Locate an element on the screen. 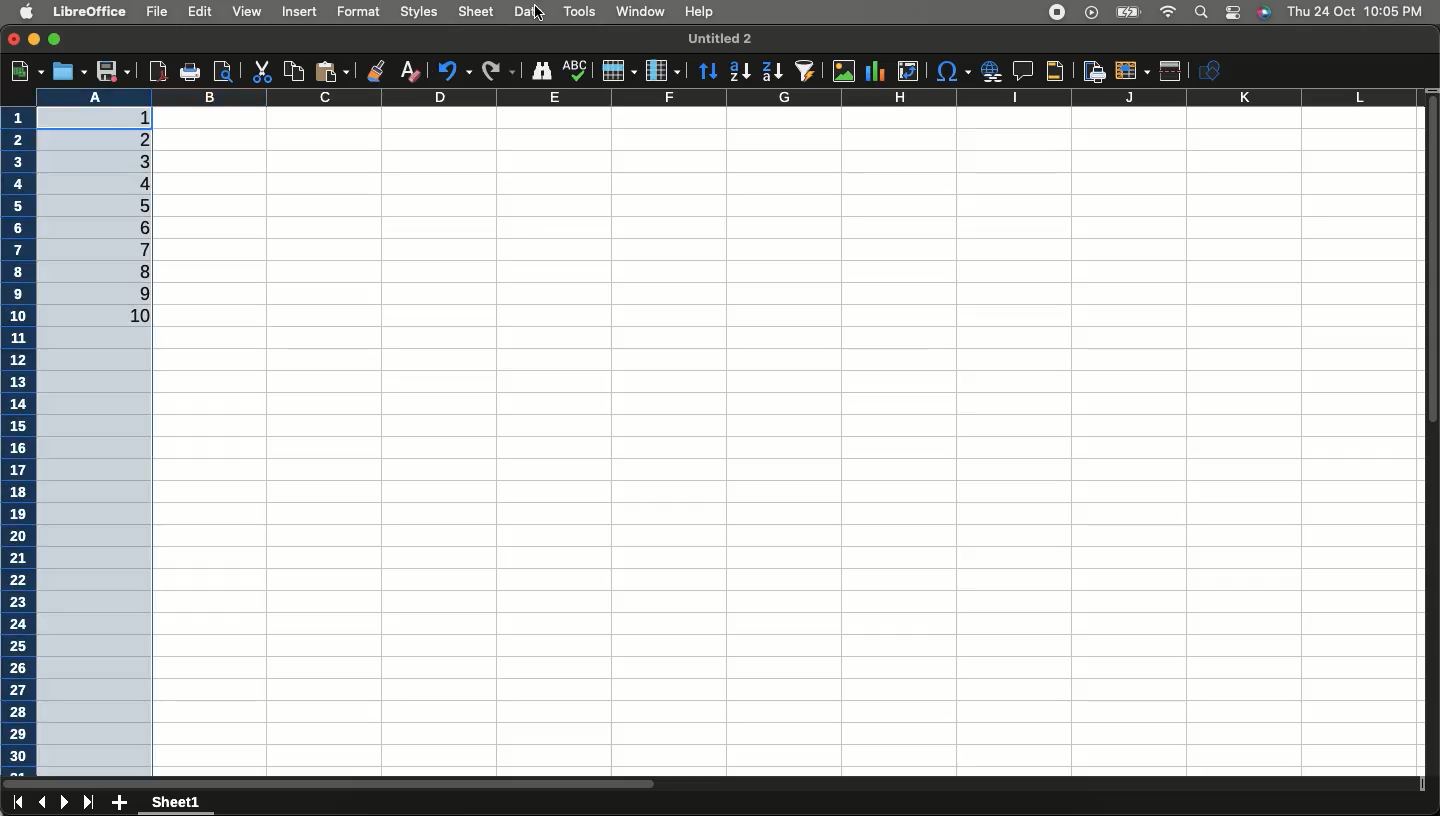 This screenshot has height=816, width=1440. Row is located at coordinates (619, 70).